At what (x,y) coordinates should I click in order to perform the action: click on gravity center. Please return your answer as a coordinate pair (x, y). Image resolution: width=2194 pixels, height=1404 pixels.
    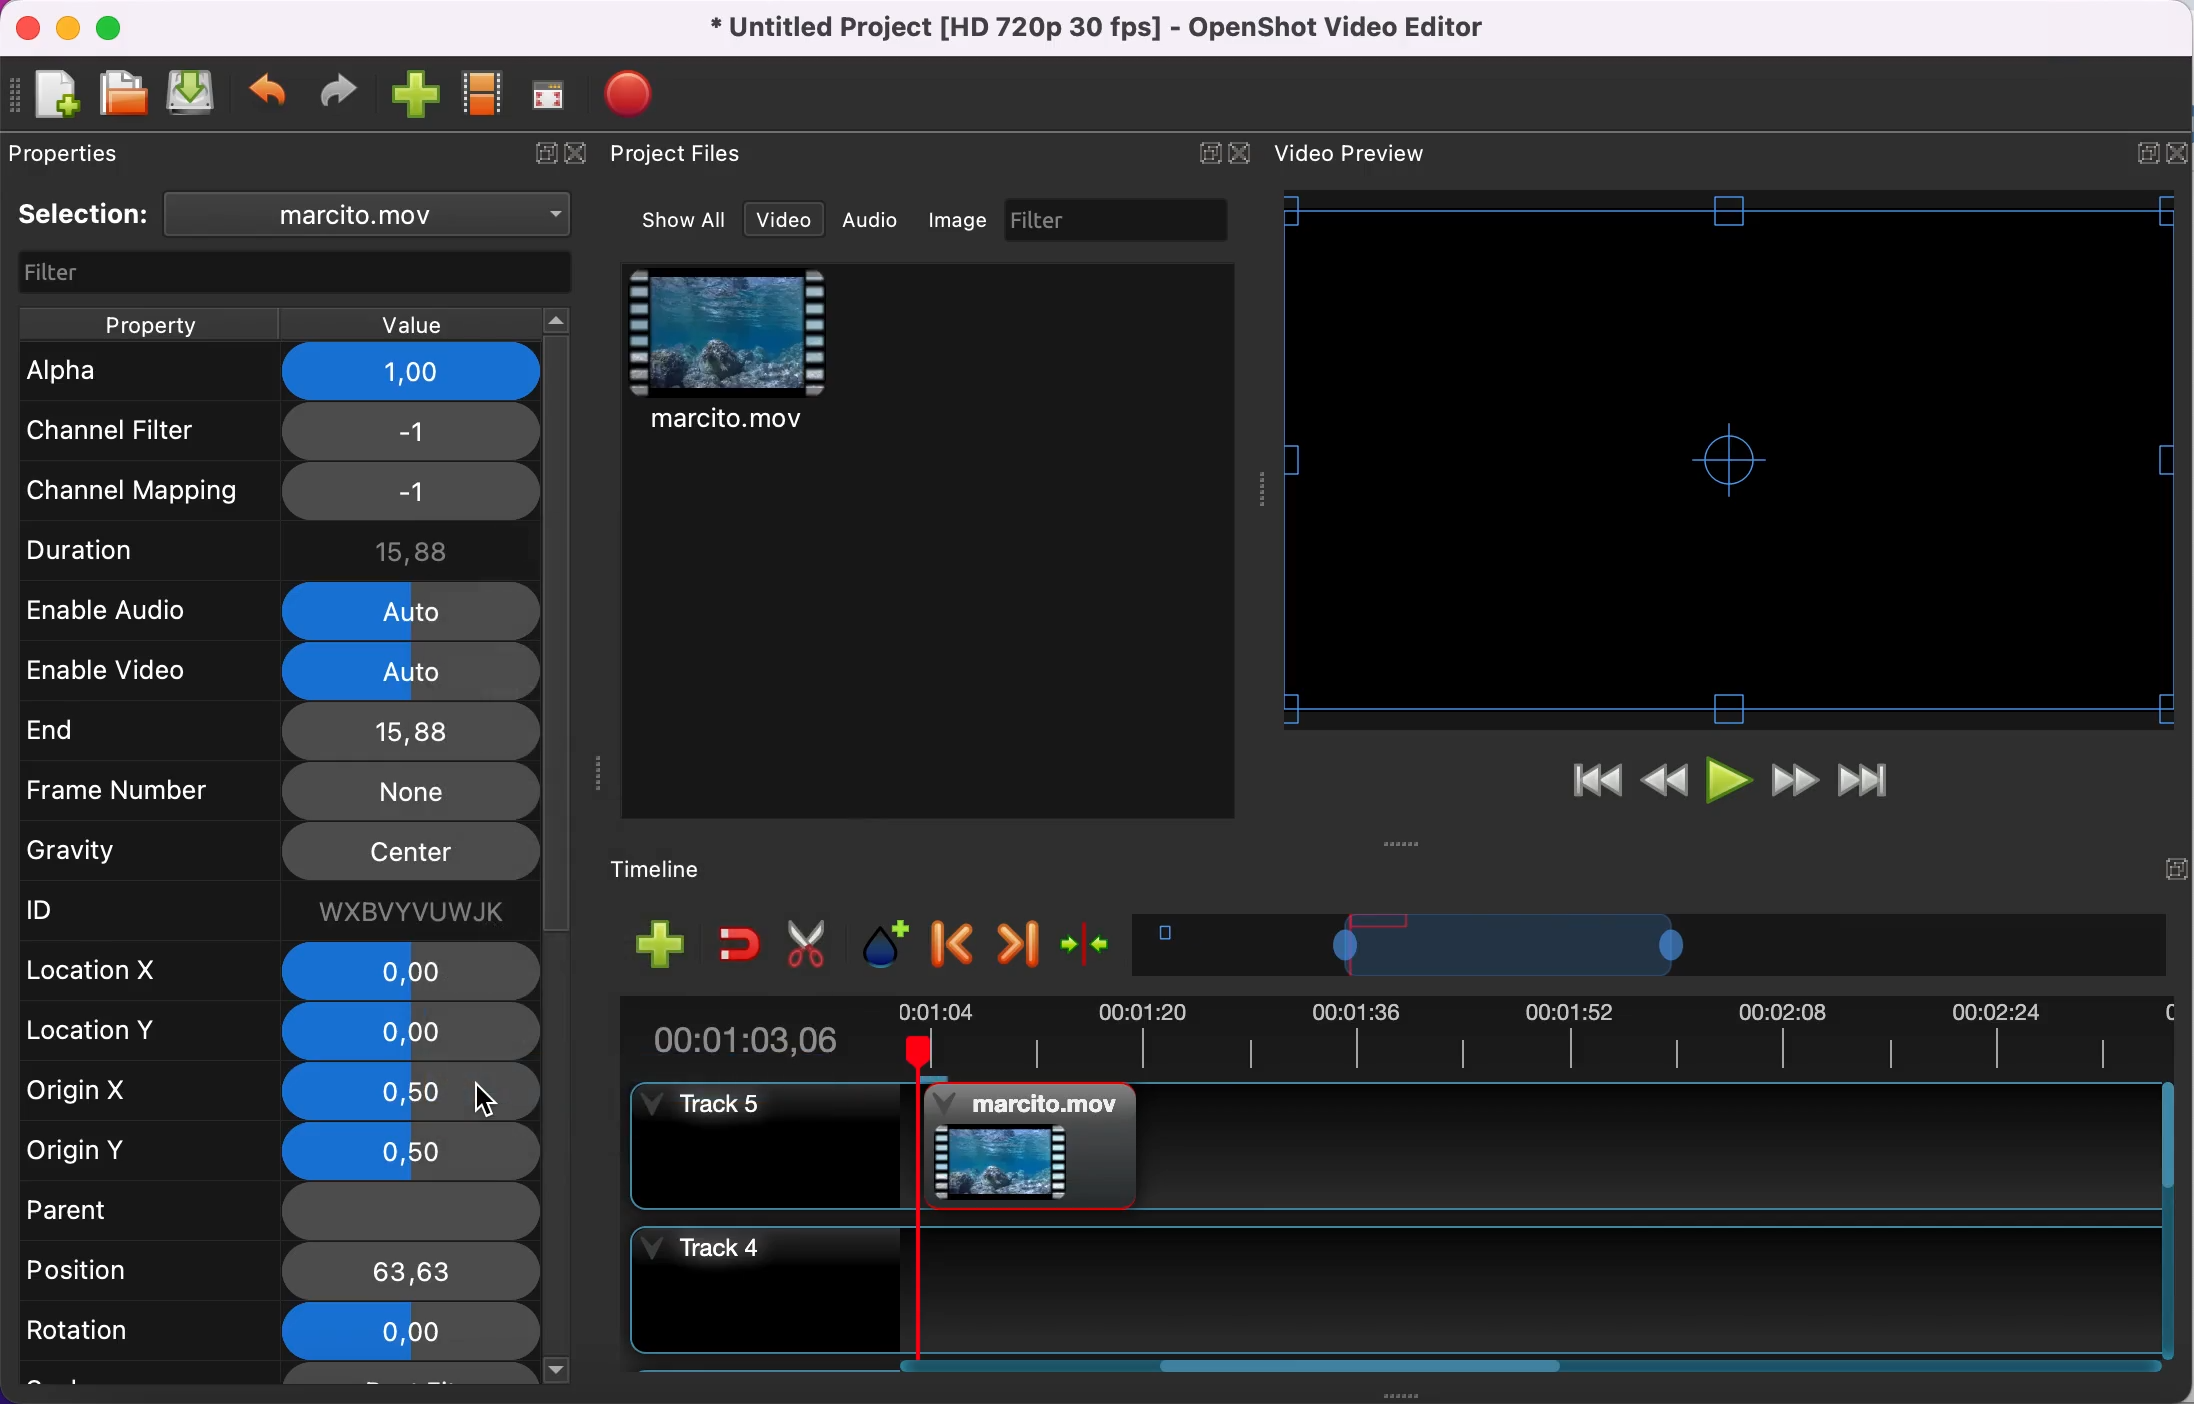
    Looking at the image, I should click on (282, 853).